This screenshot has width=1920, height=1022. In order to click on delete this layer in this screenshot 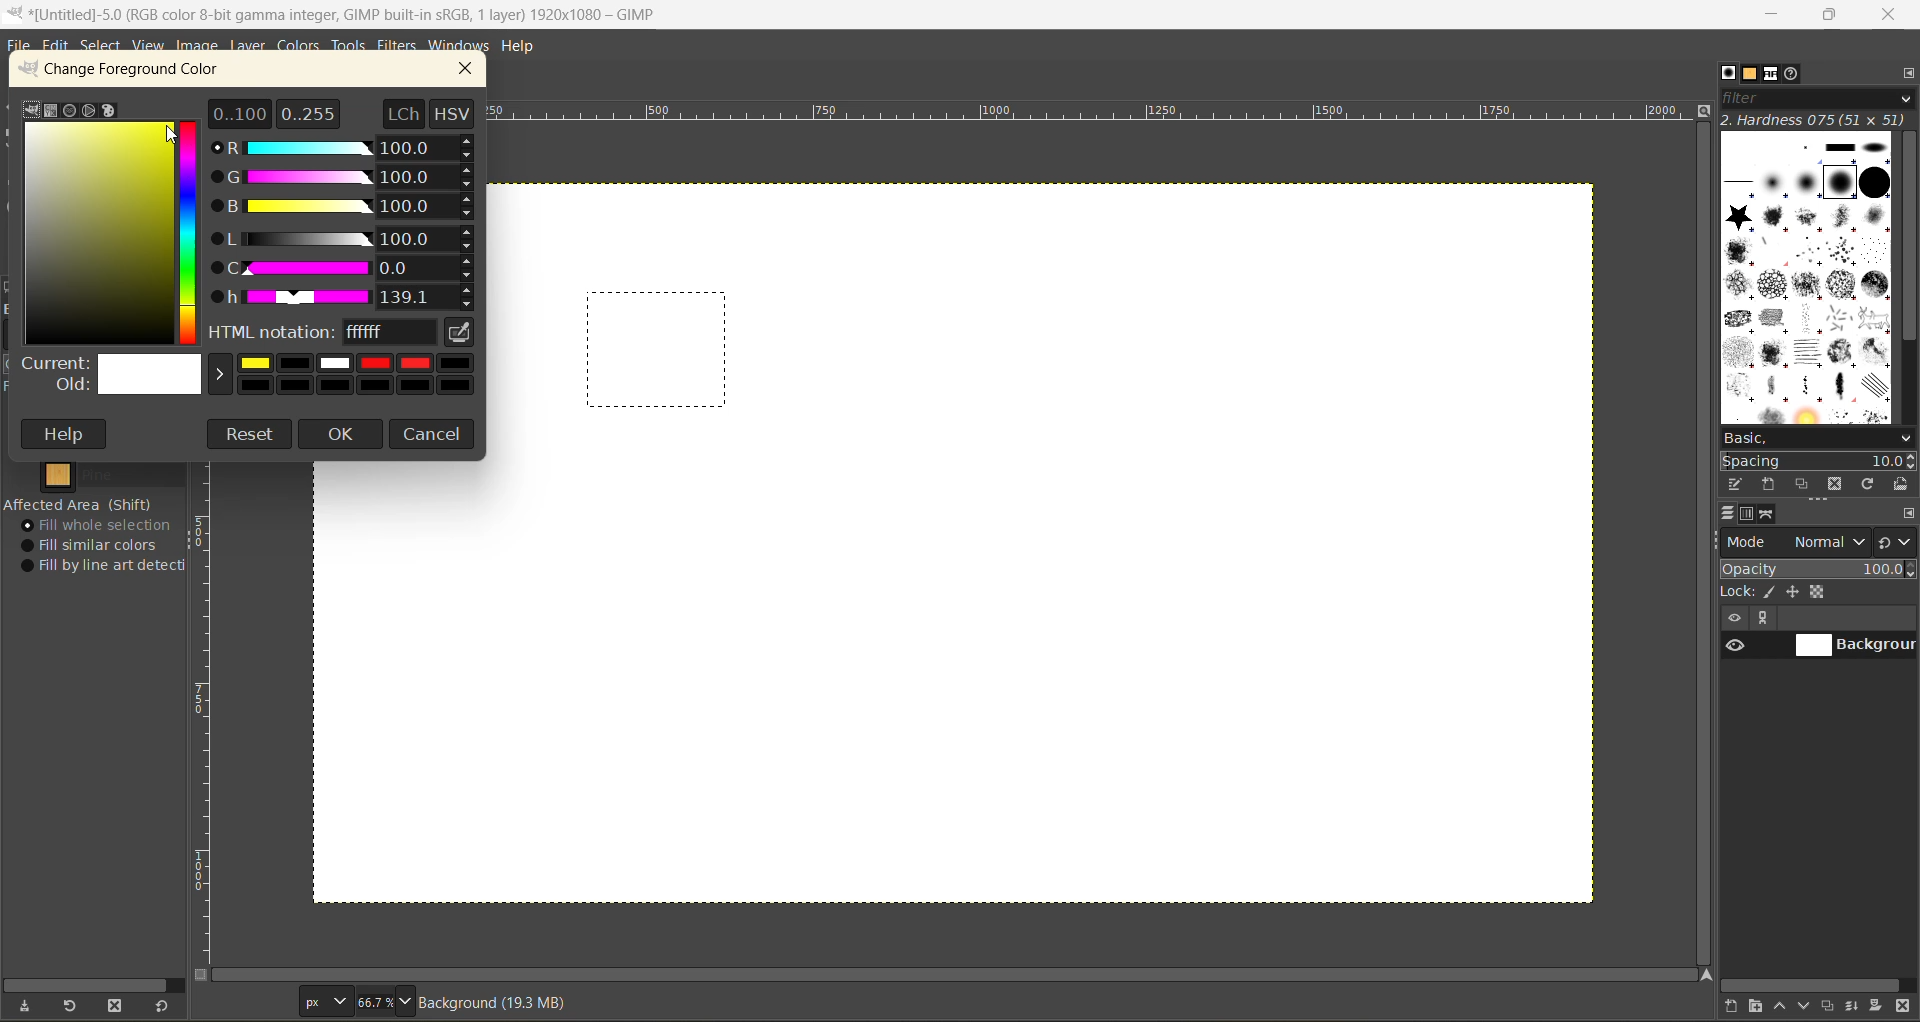, I will do `click(1904, 1008)`.